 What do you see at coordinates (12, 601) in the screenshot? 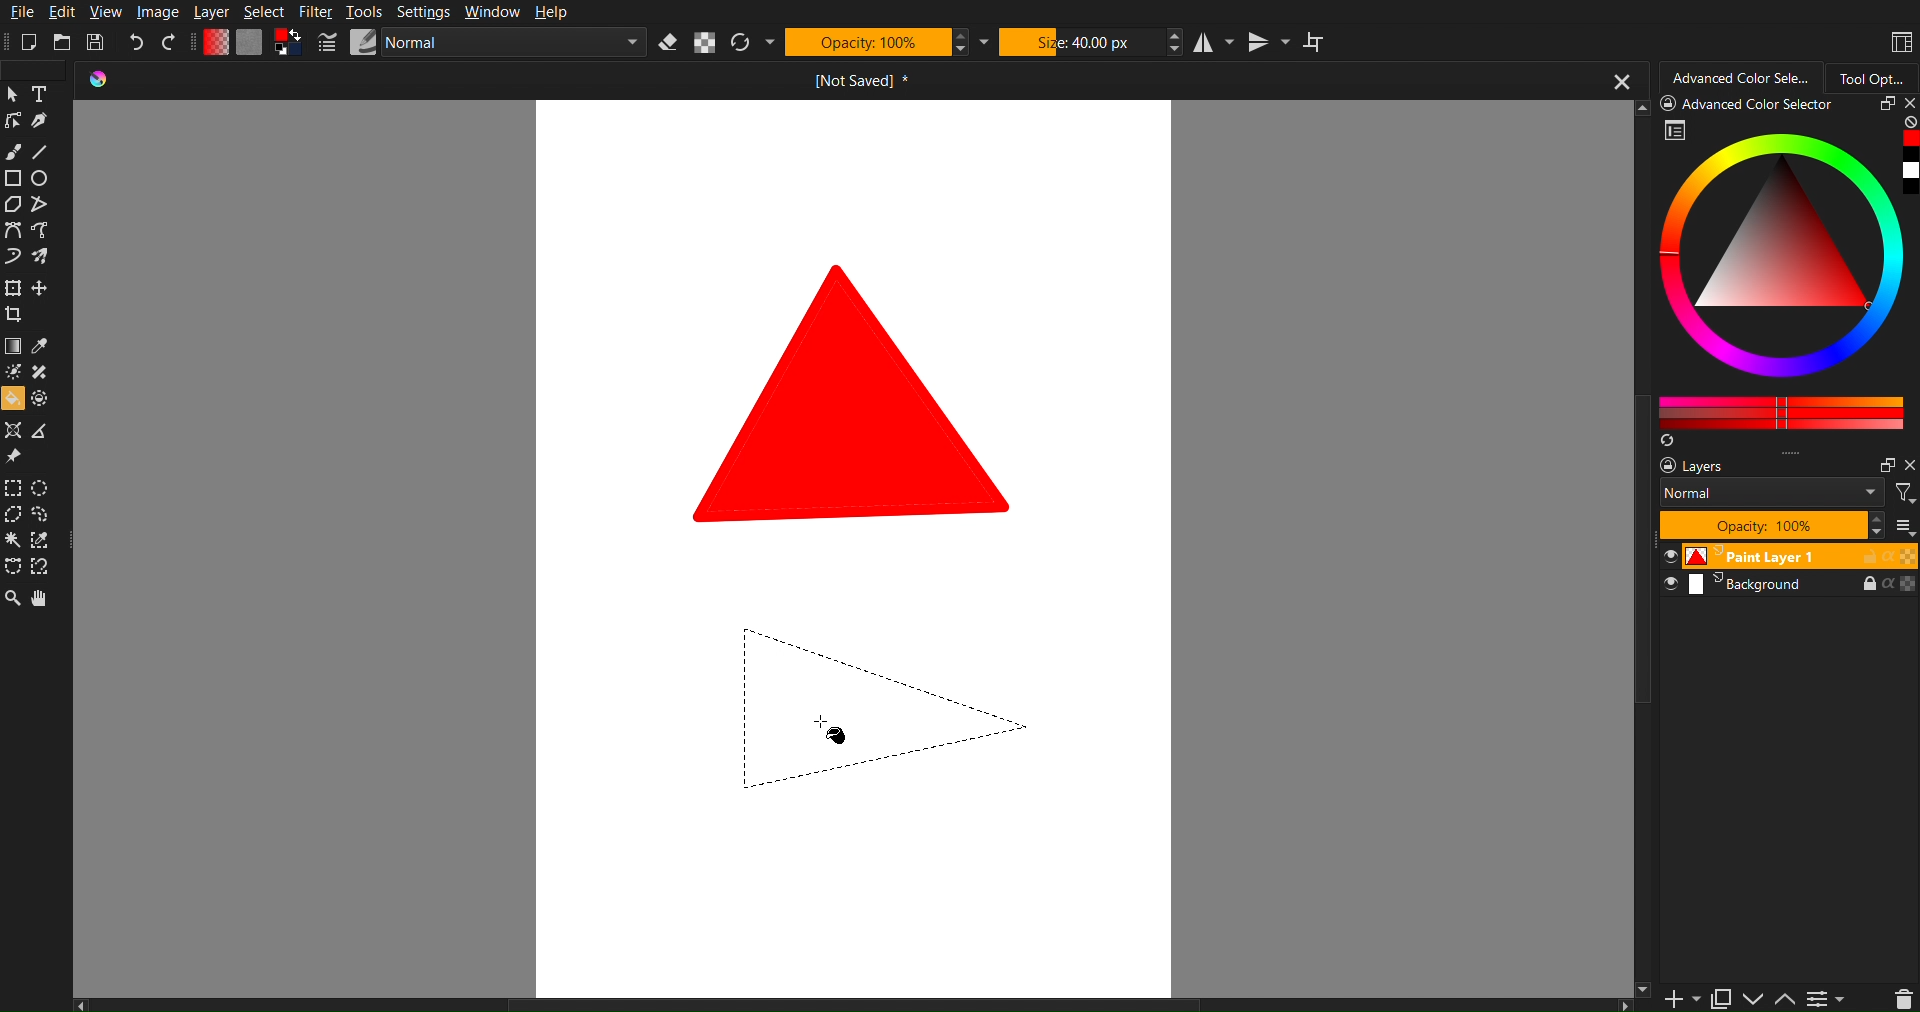
I see `Zoom` at bounding box center [12, 601].